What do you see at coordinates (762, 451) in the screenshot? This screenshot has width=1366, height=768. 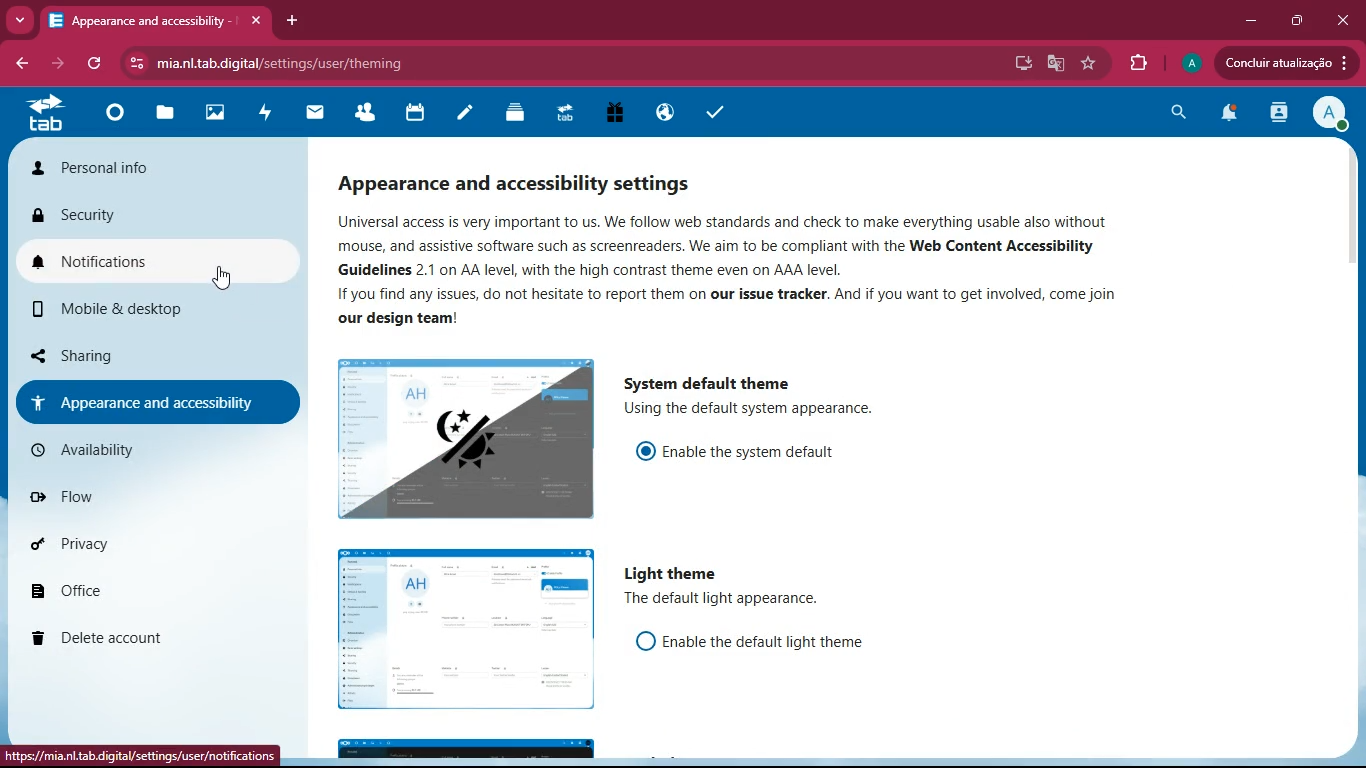 I see `enable the system default` at bounding box center [762, 451].